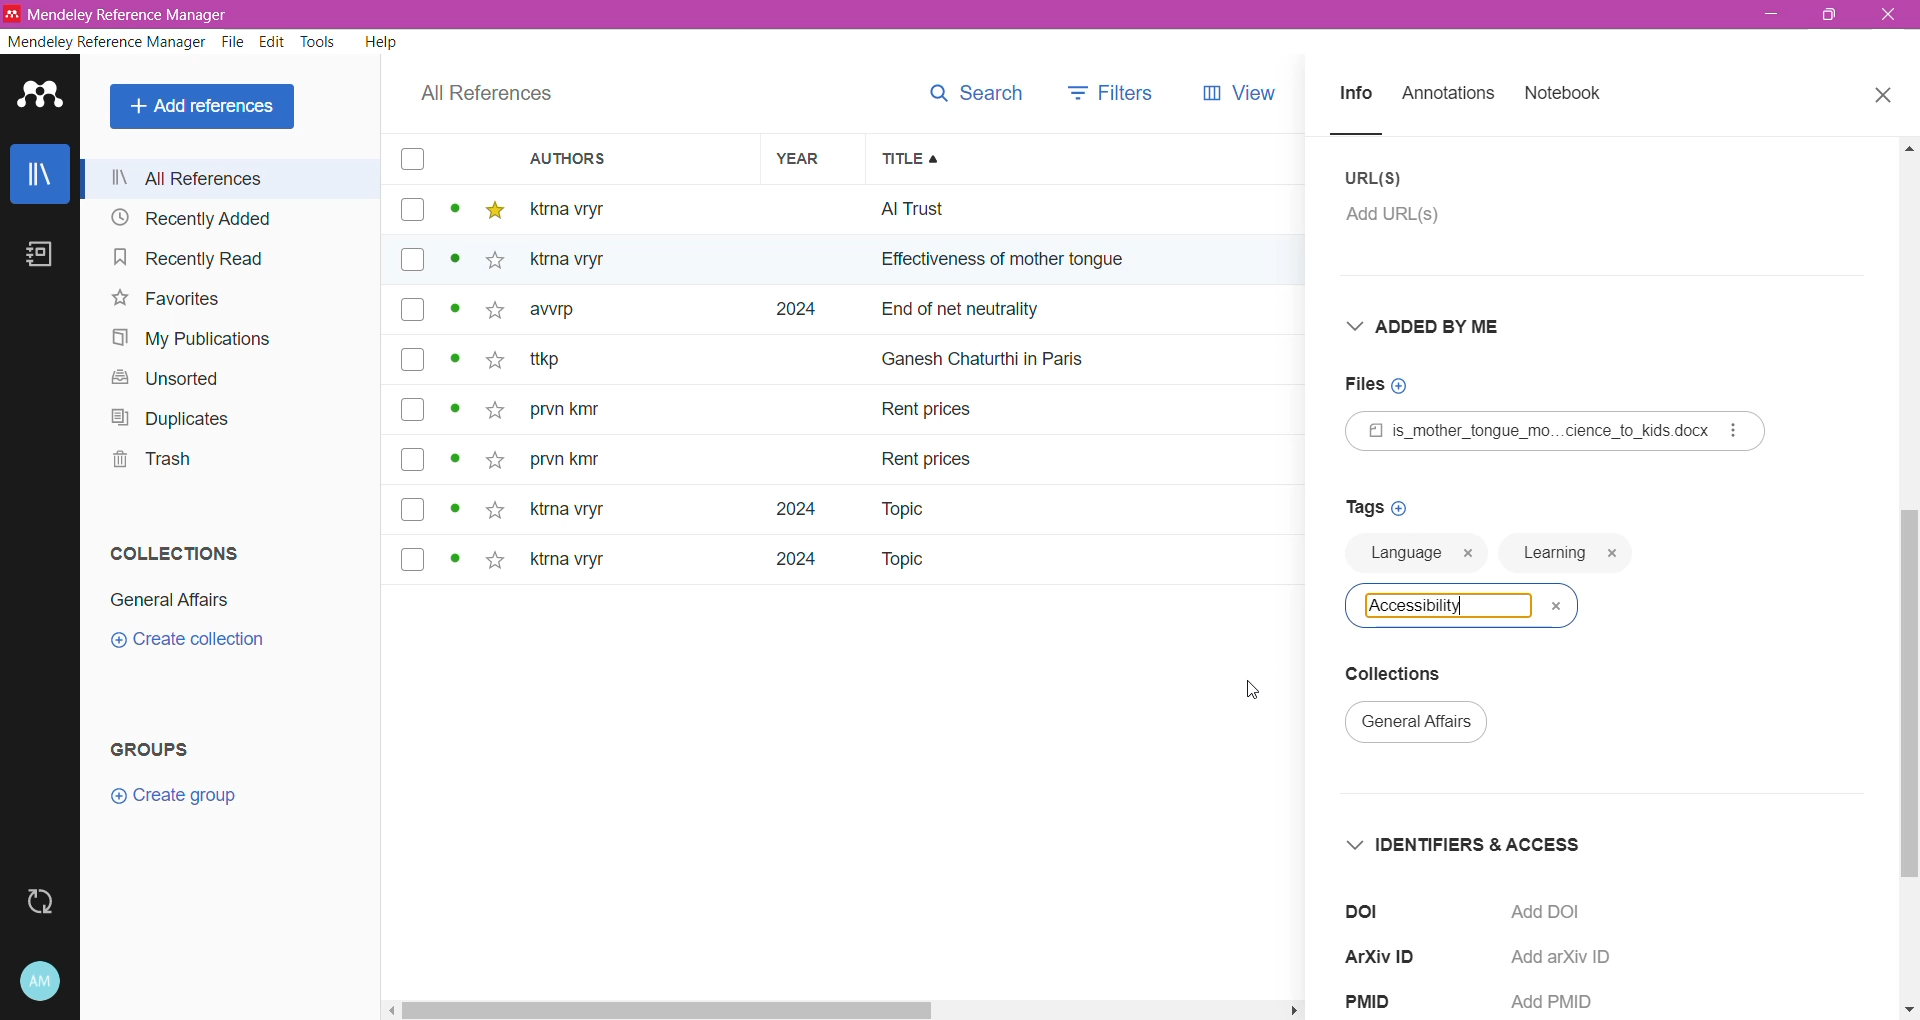  I want to click on Recently Added, so click(224, 217).